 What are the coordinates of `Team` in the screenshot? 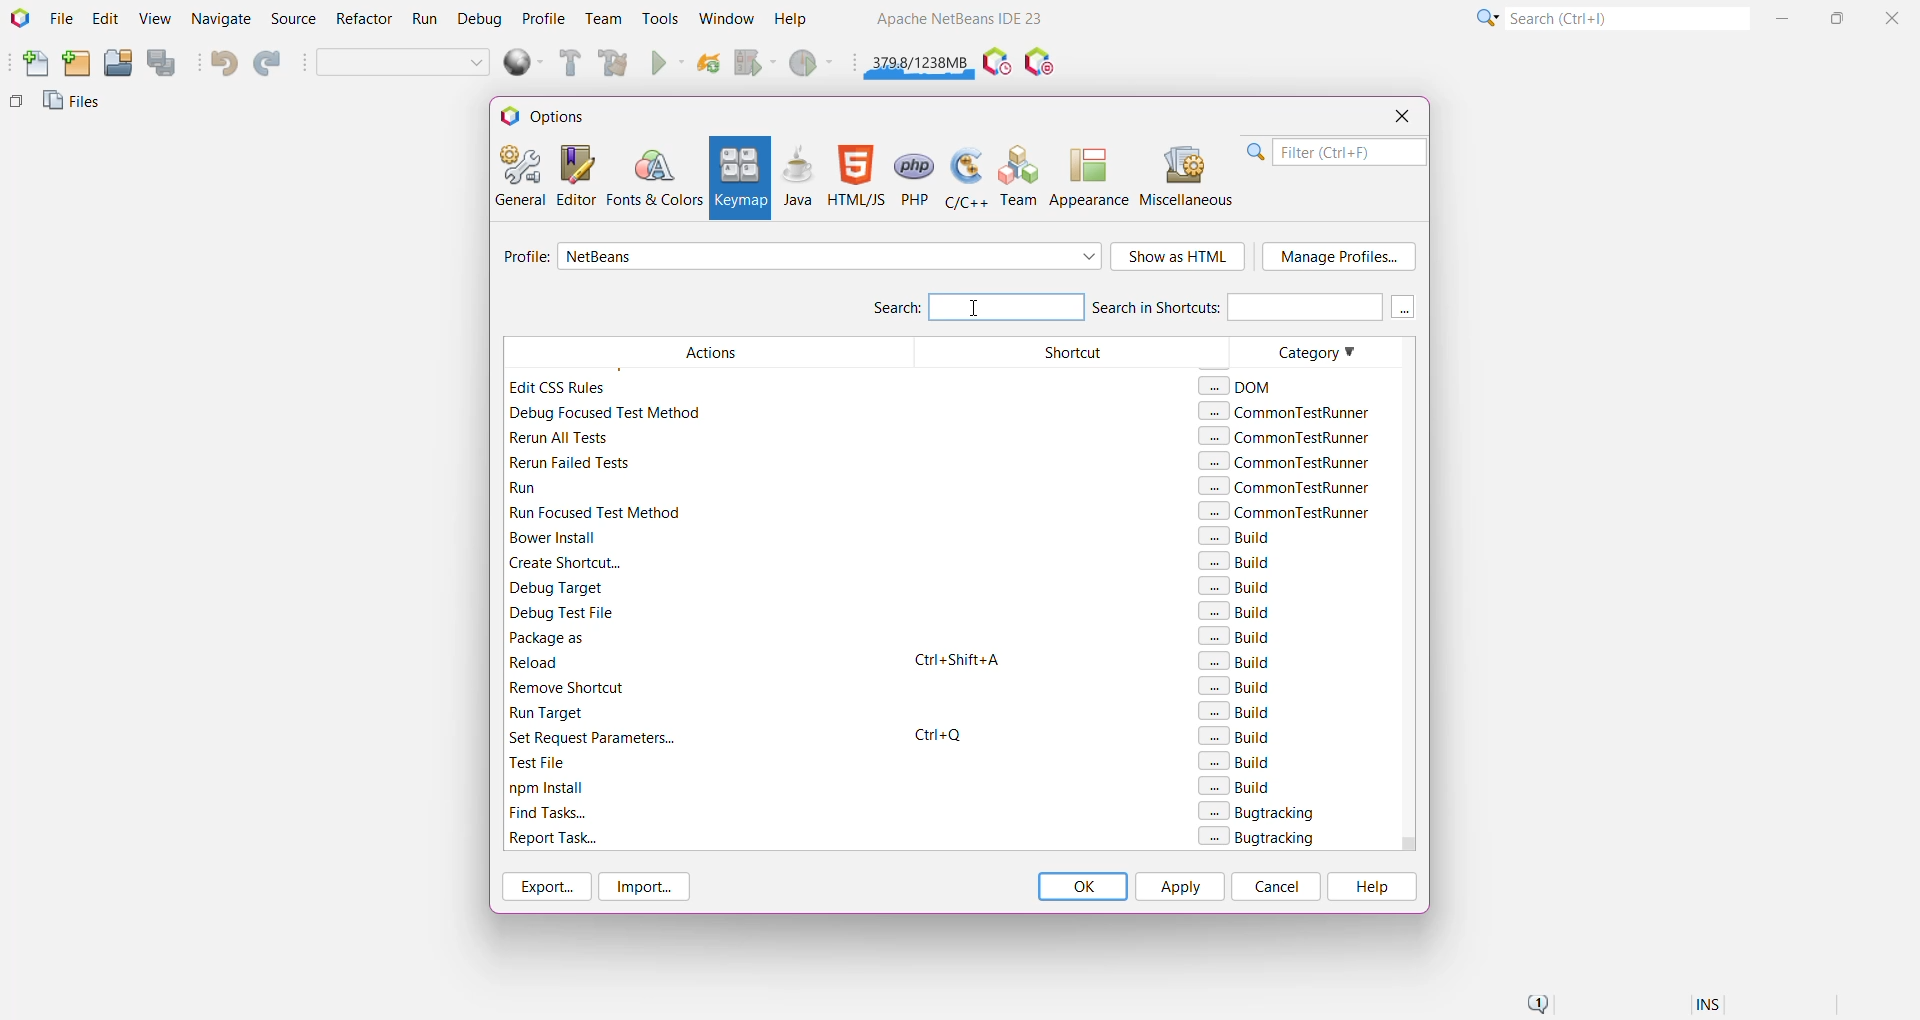 It's located at (1020, 176).